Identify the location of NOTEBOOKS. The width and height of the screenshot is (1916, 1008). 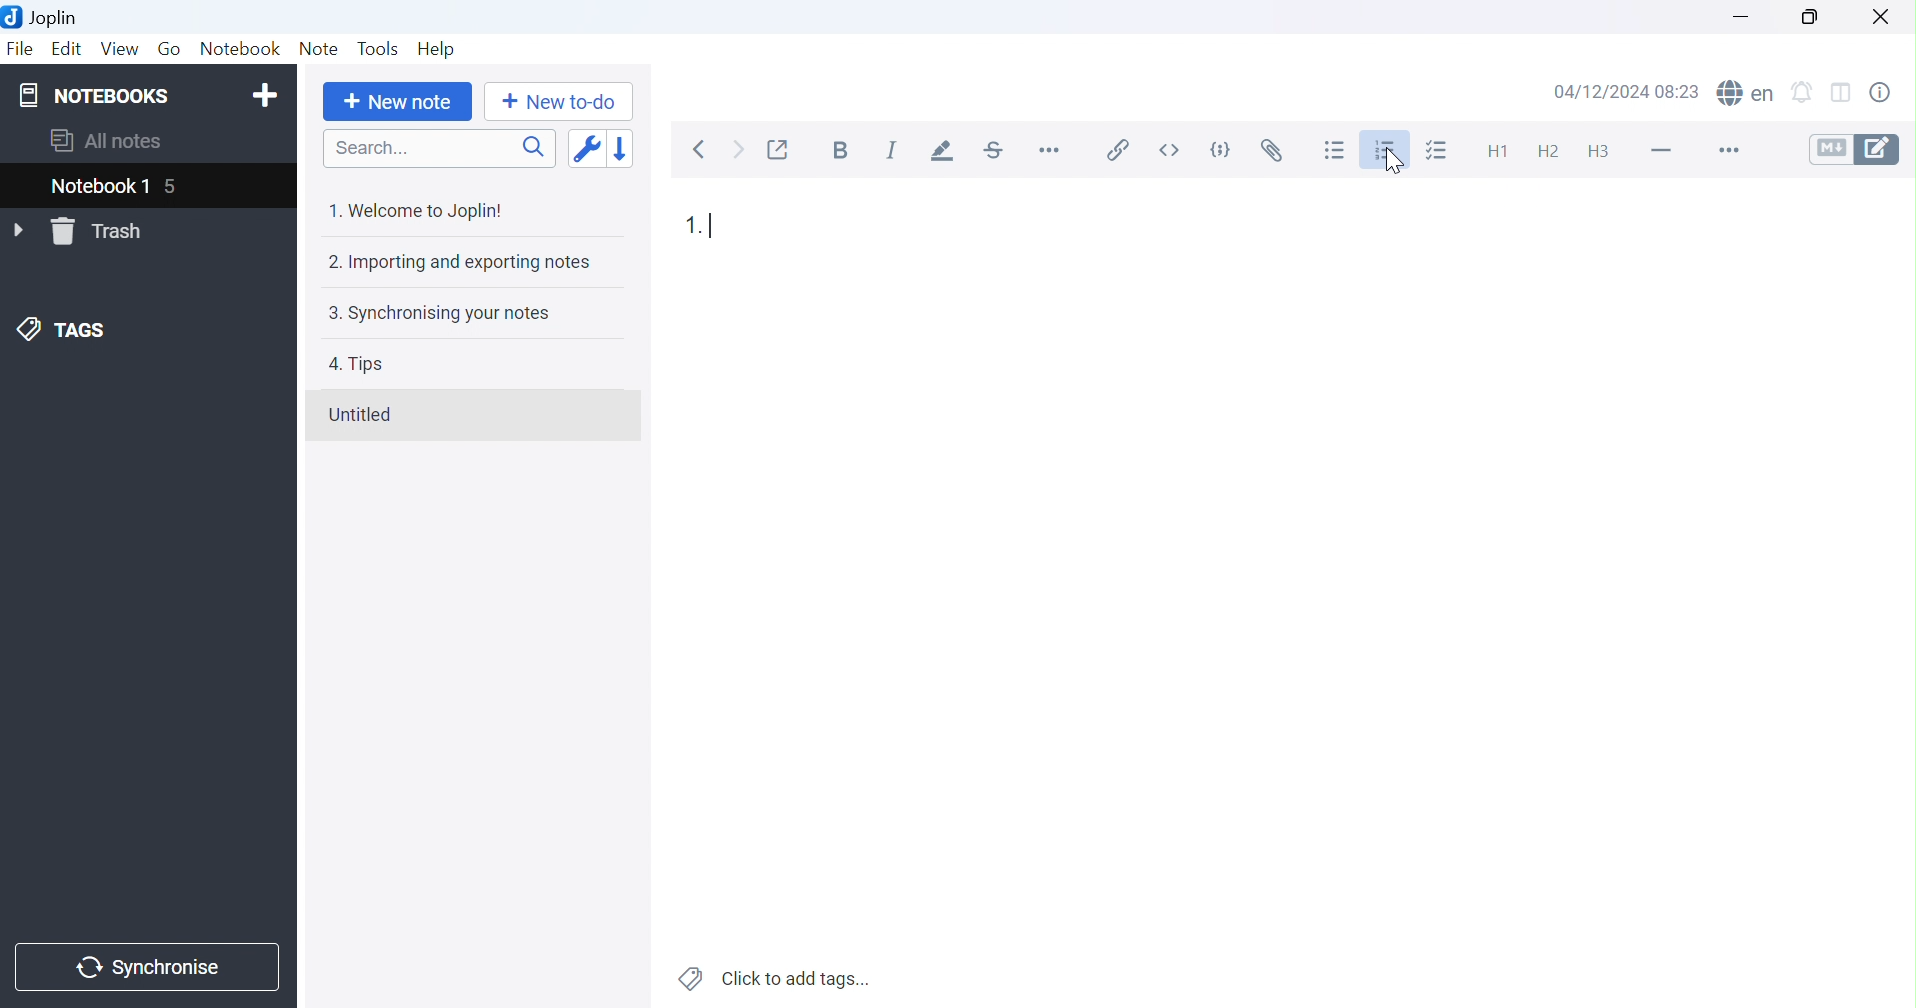
(92, 96).